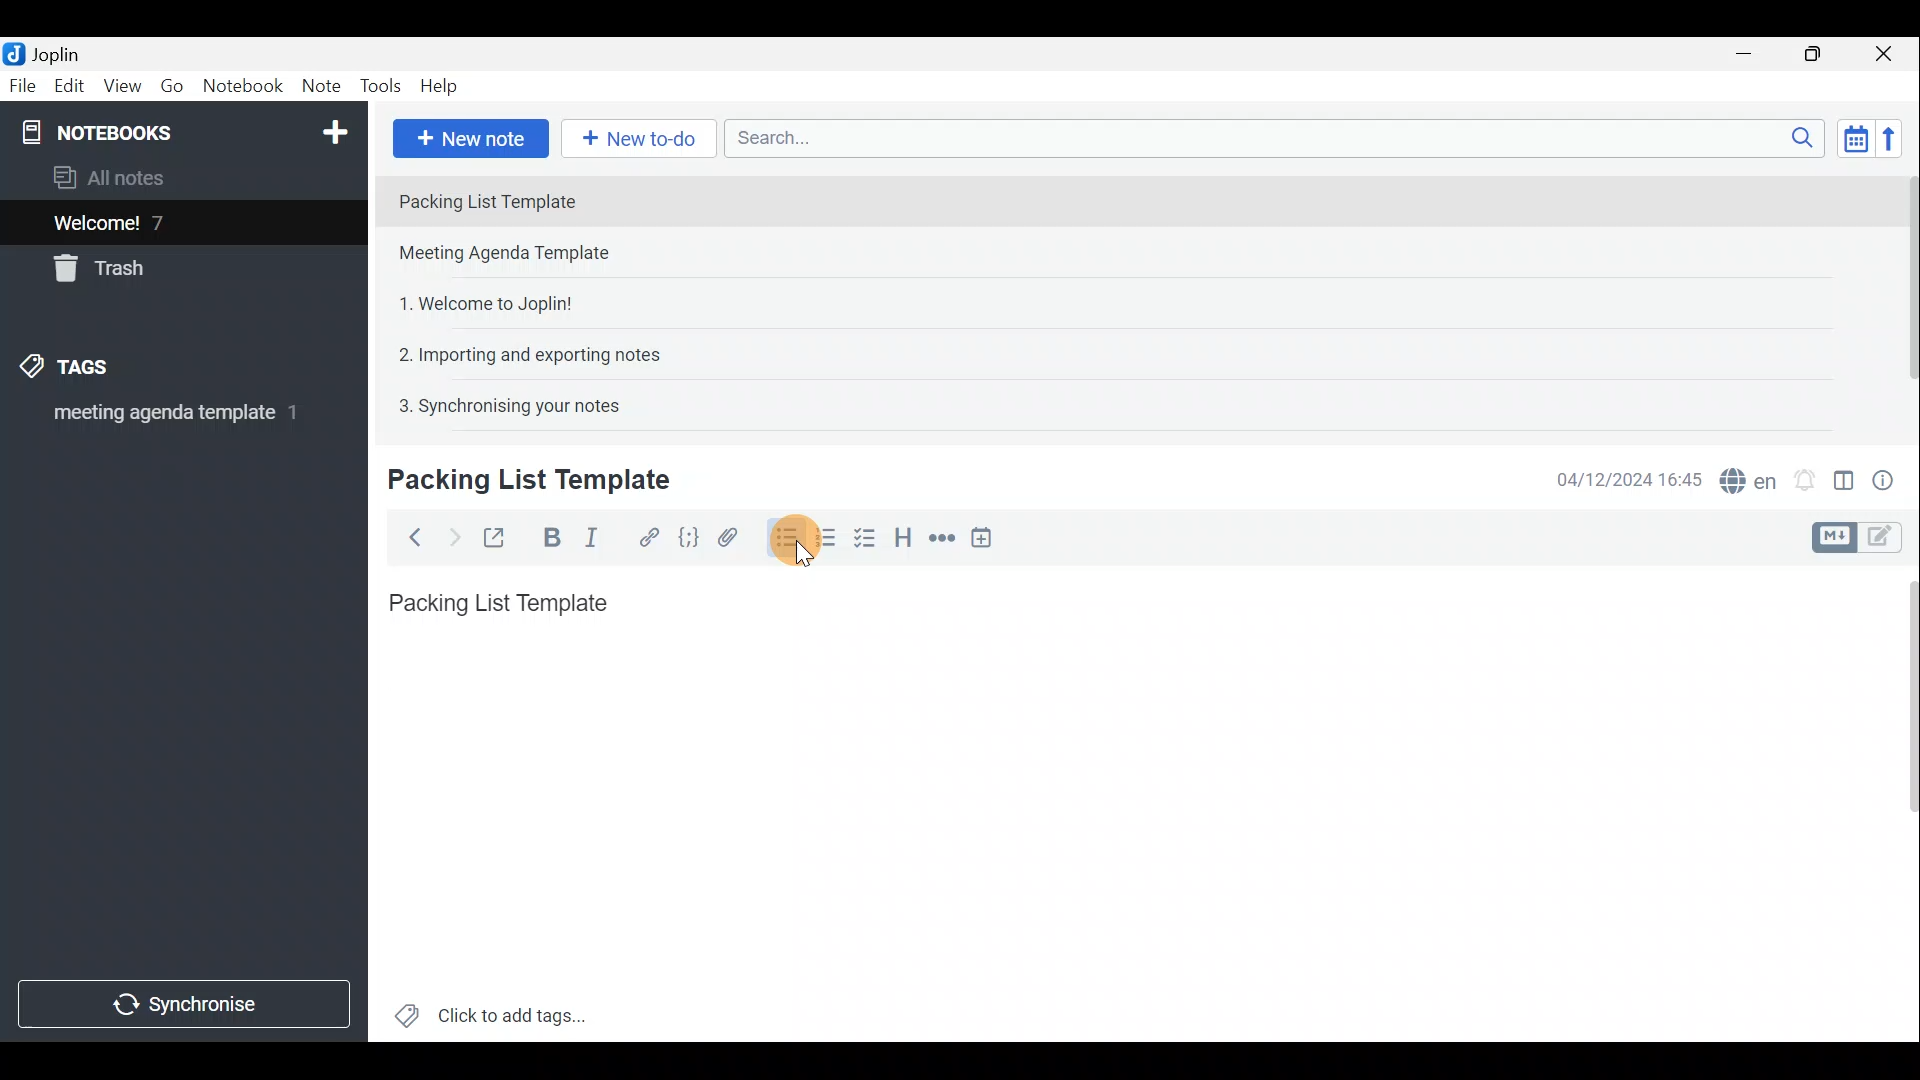 Image resolution: width=1920 pixels, height=1080 pixels. Describe the element at coordinates (640, 139) in the screenshot. I see `New to-do` at that location.